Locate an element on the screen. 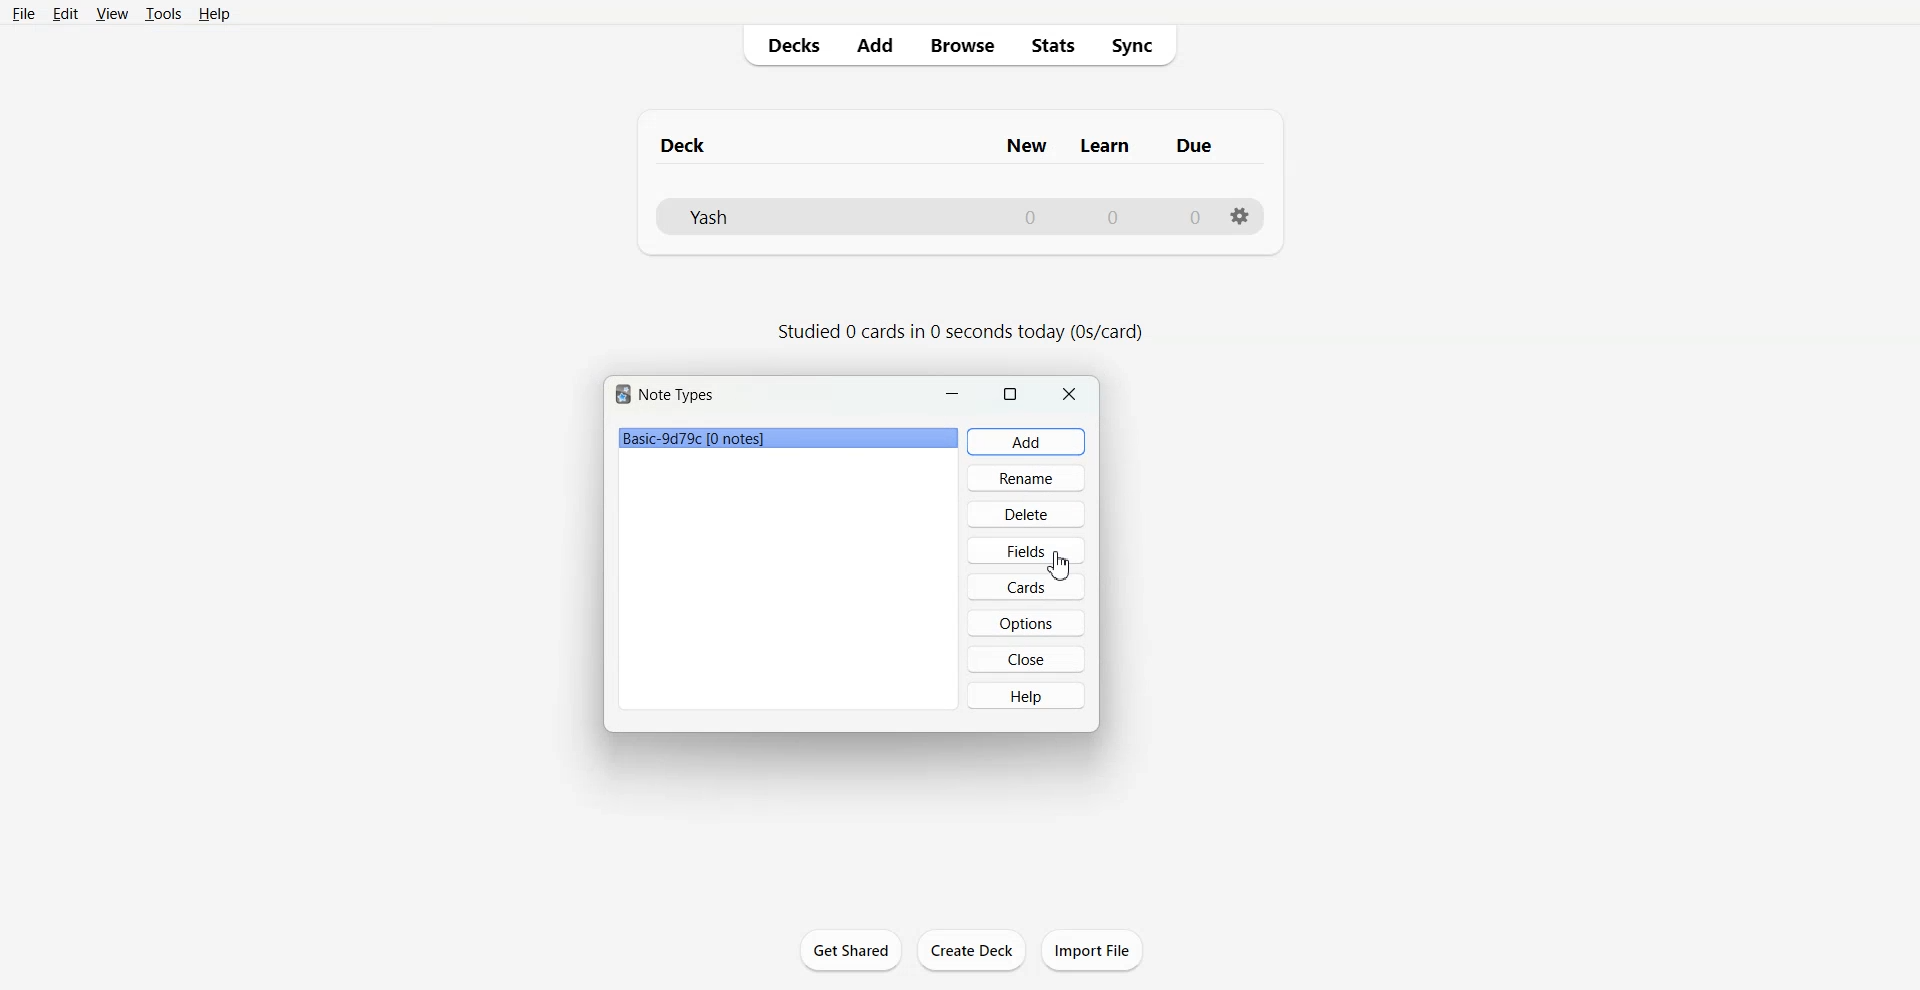 Image resolution: width=1920 pixels, height=990 pixels. Fields is located at coordinates (1026, 550).